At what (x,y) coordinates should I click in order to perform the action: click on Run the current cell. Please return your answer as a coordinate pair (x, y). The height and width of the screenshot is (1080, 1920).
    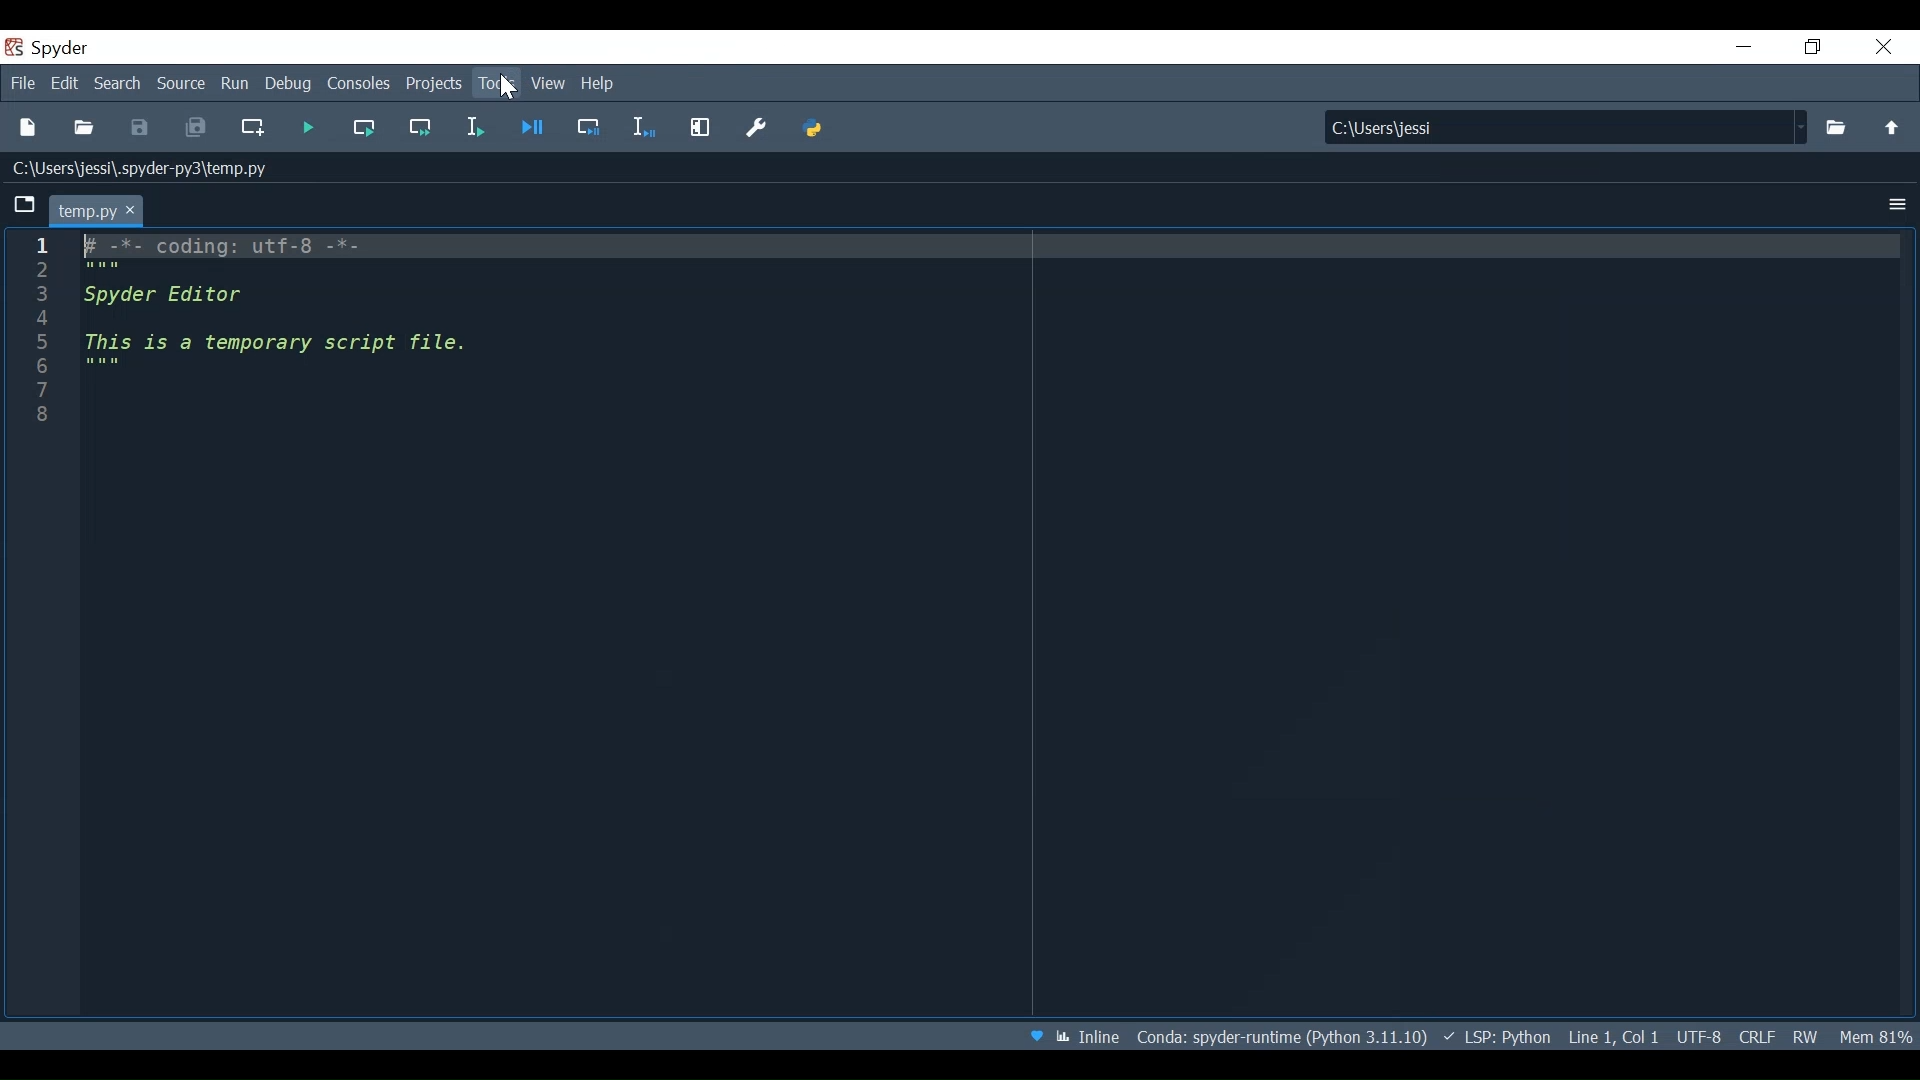
    Looking at the image, I should click on (363, 129).